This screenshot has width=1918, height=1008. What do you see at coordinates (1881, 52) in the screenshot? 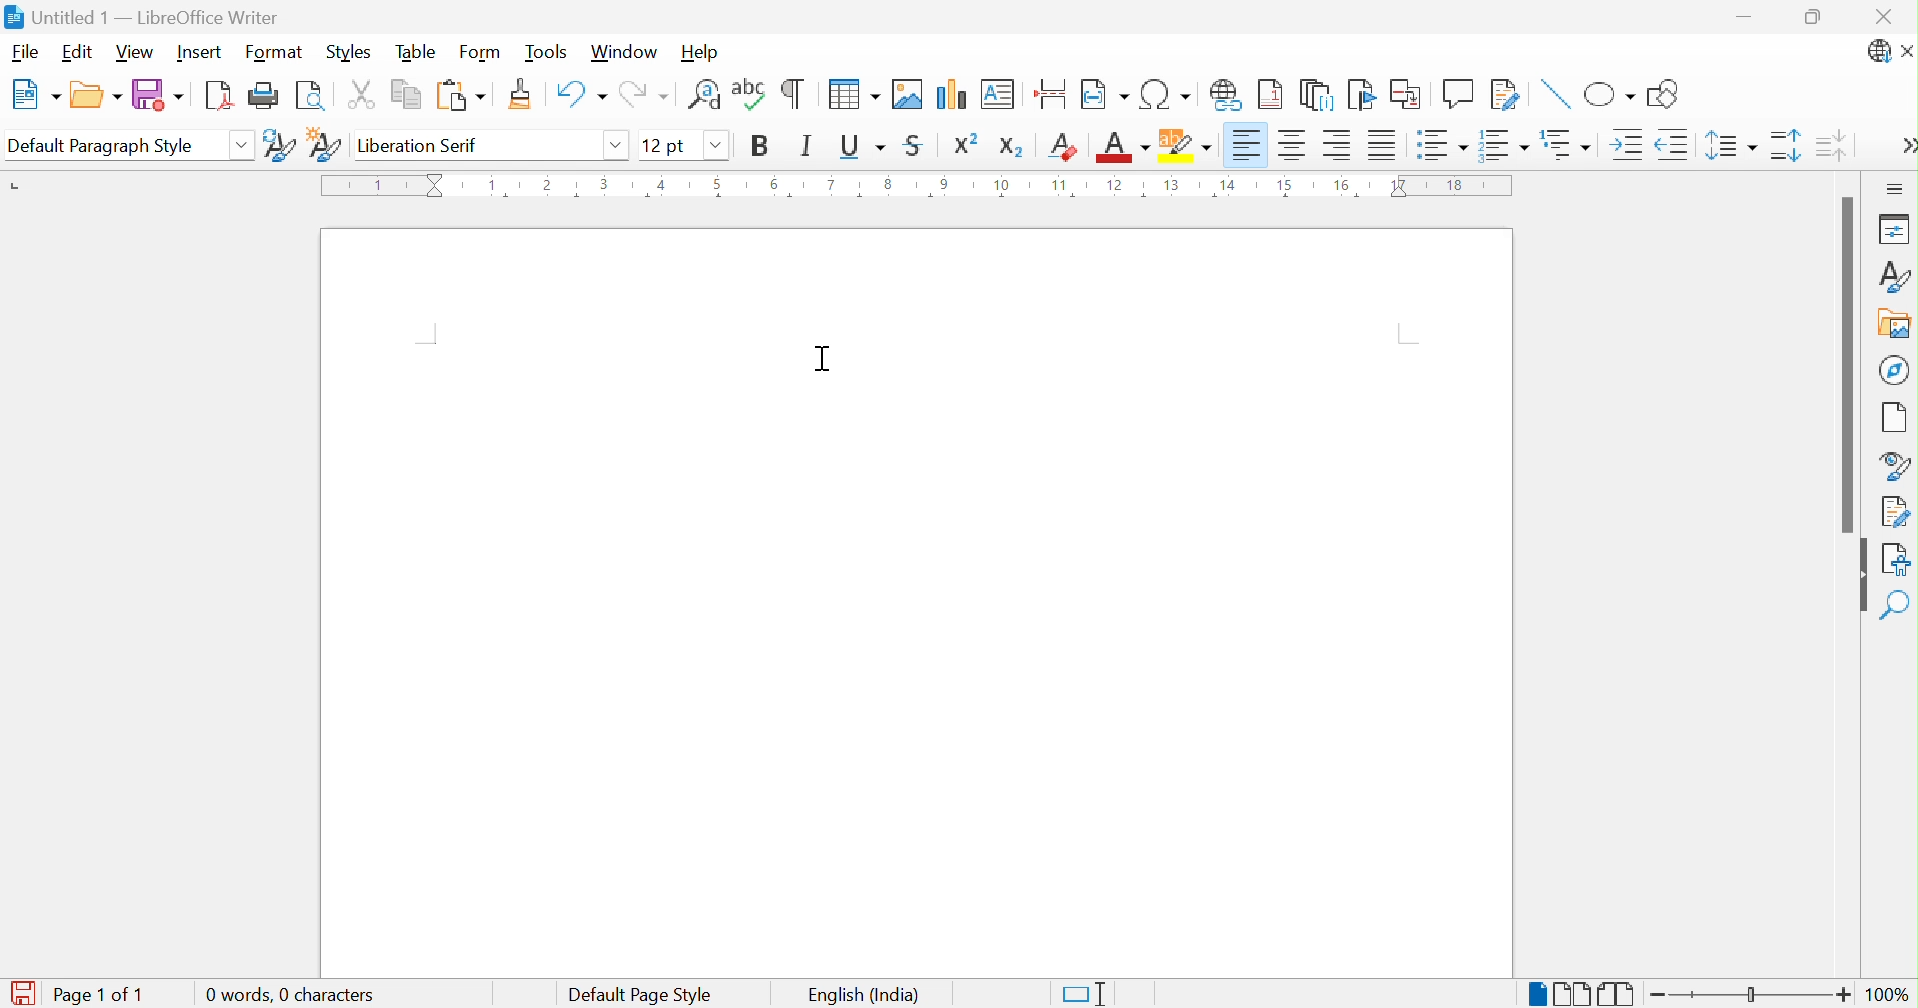
I see `LibreOffice update available` at bounding box center [1881, 52].